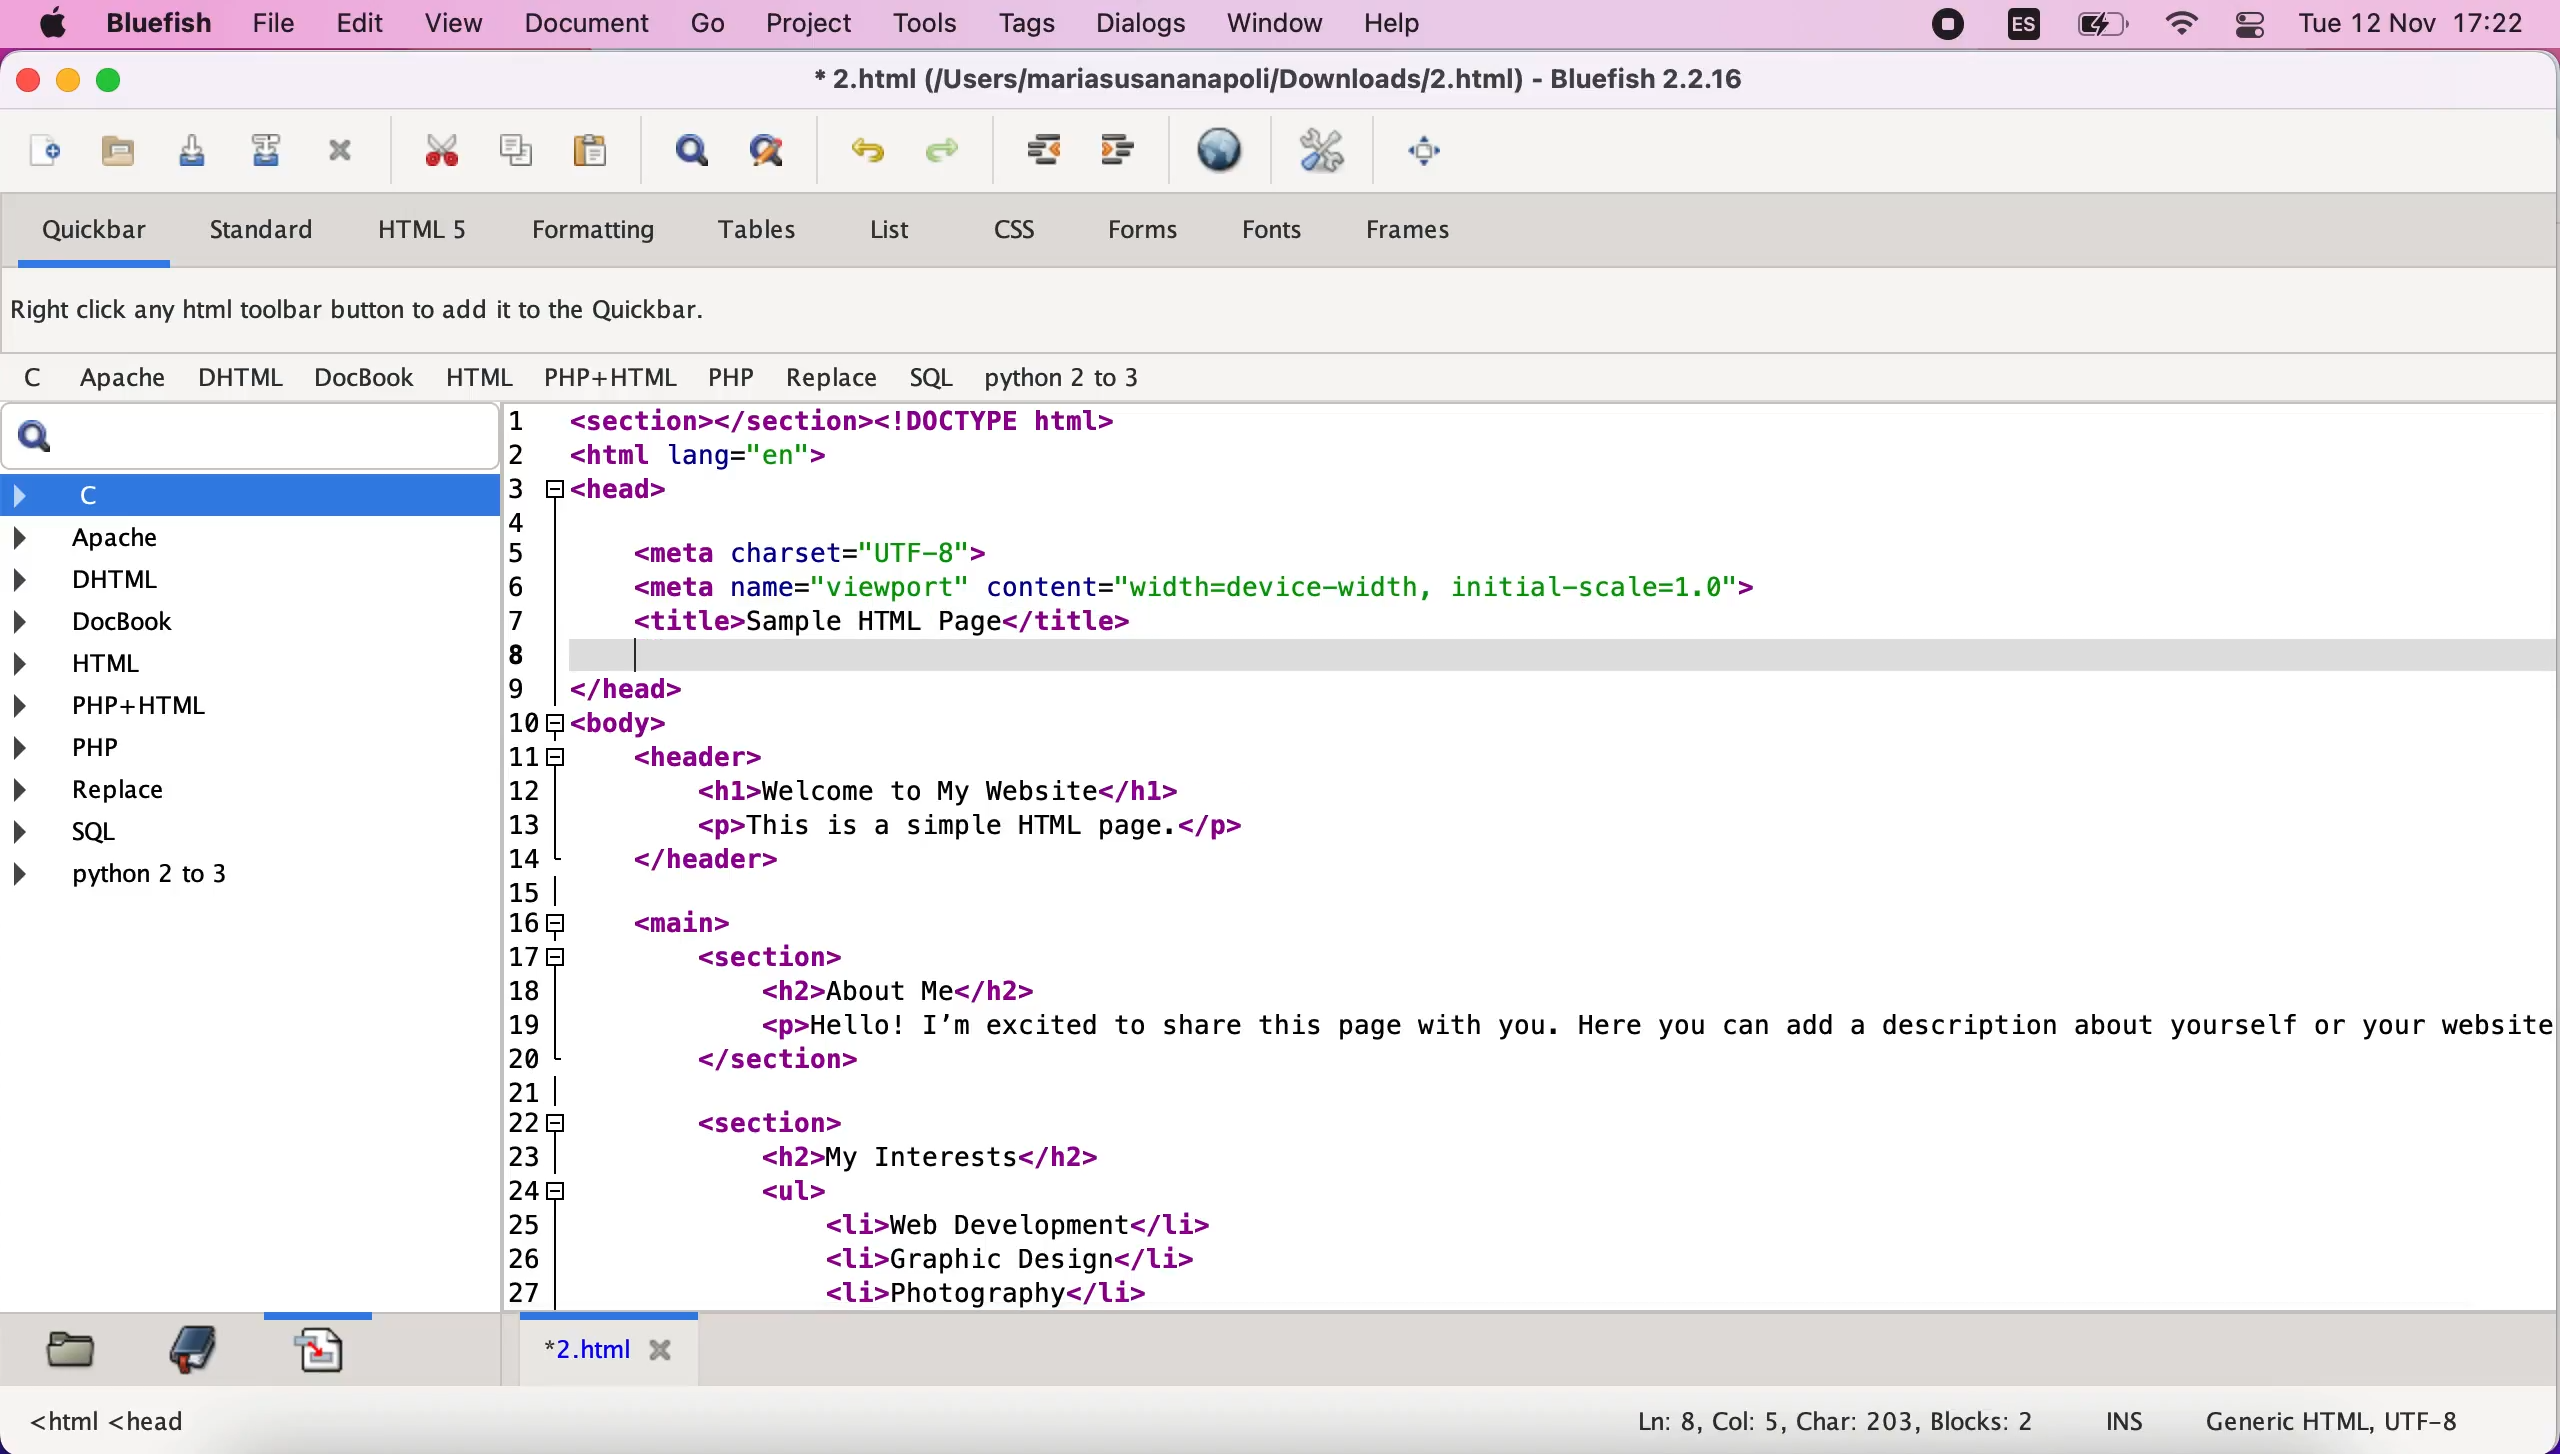 The width and height of the screenshot is (2560, 1454). I want to click on dialogs, so click(1139, 27).